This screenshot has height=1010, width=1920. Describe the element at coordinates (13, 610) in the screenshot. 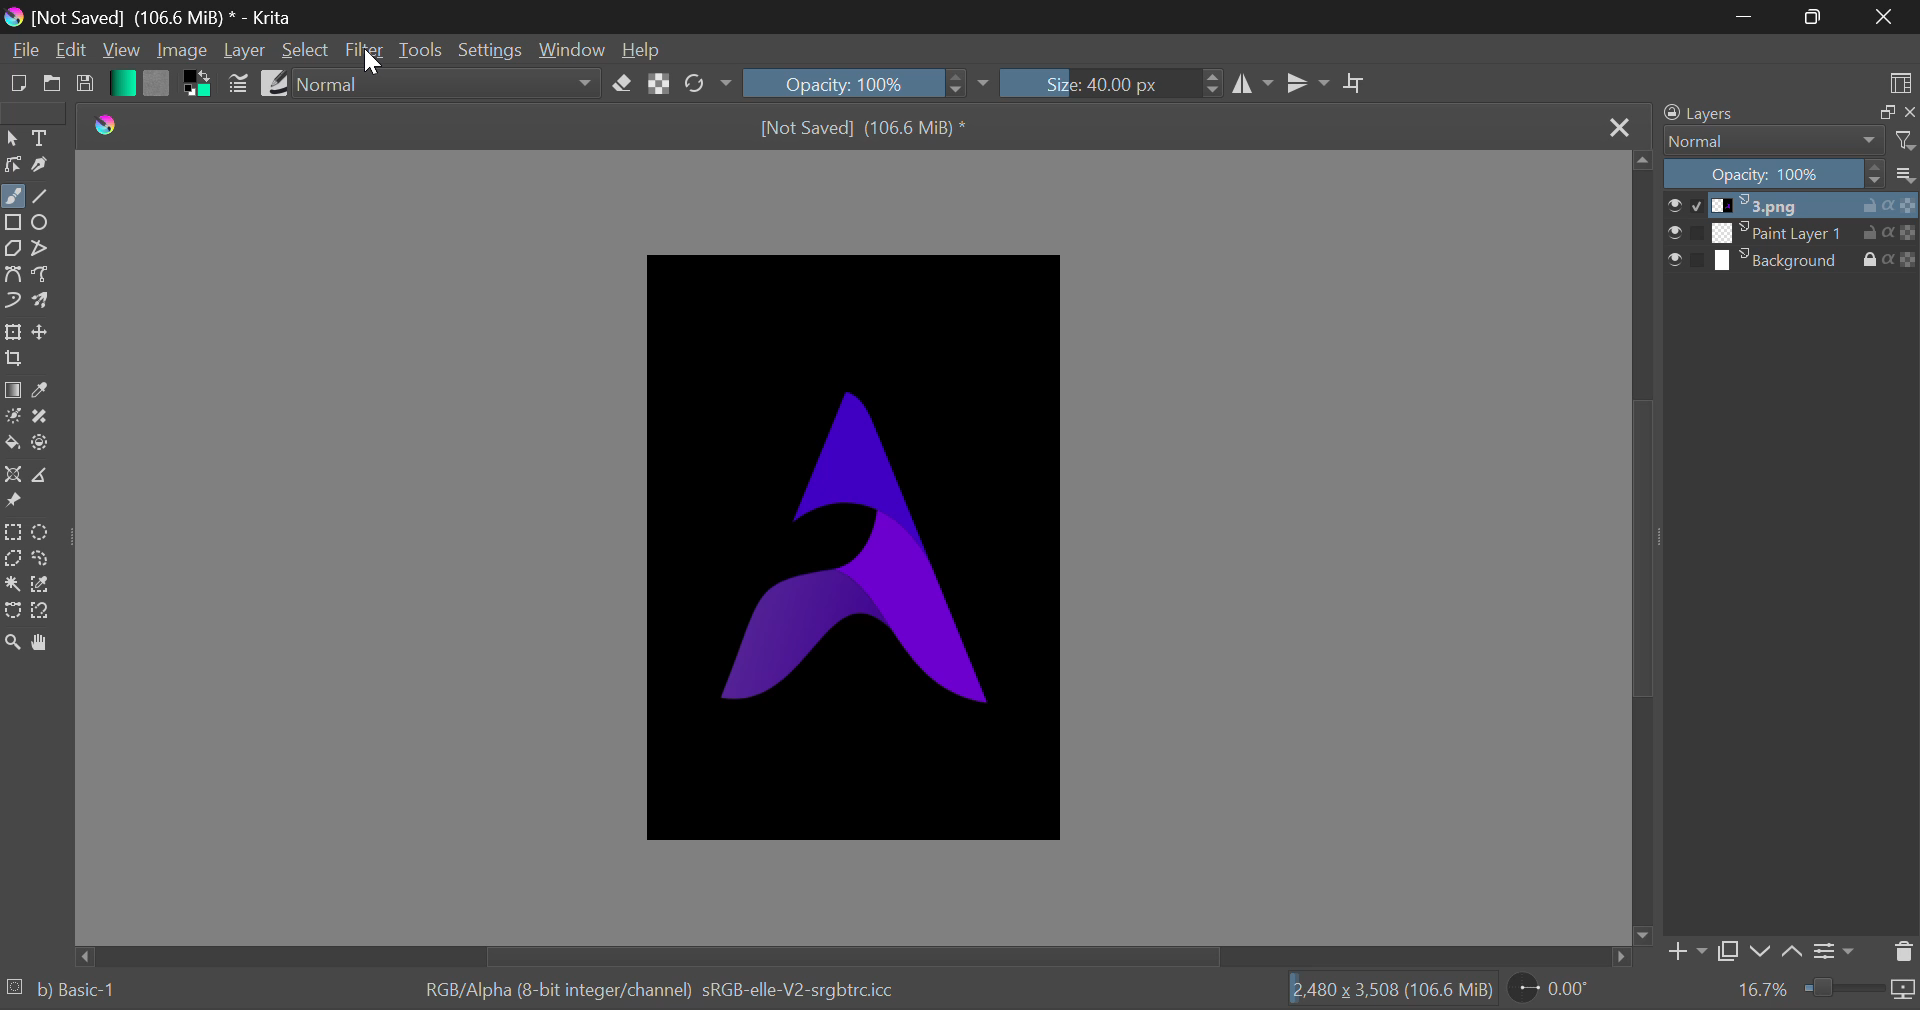

I see `Bezier Curve Selection` at that location.